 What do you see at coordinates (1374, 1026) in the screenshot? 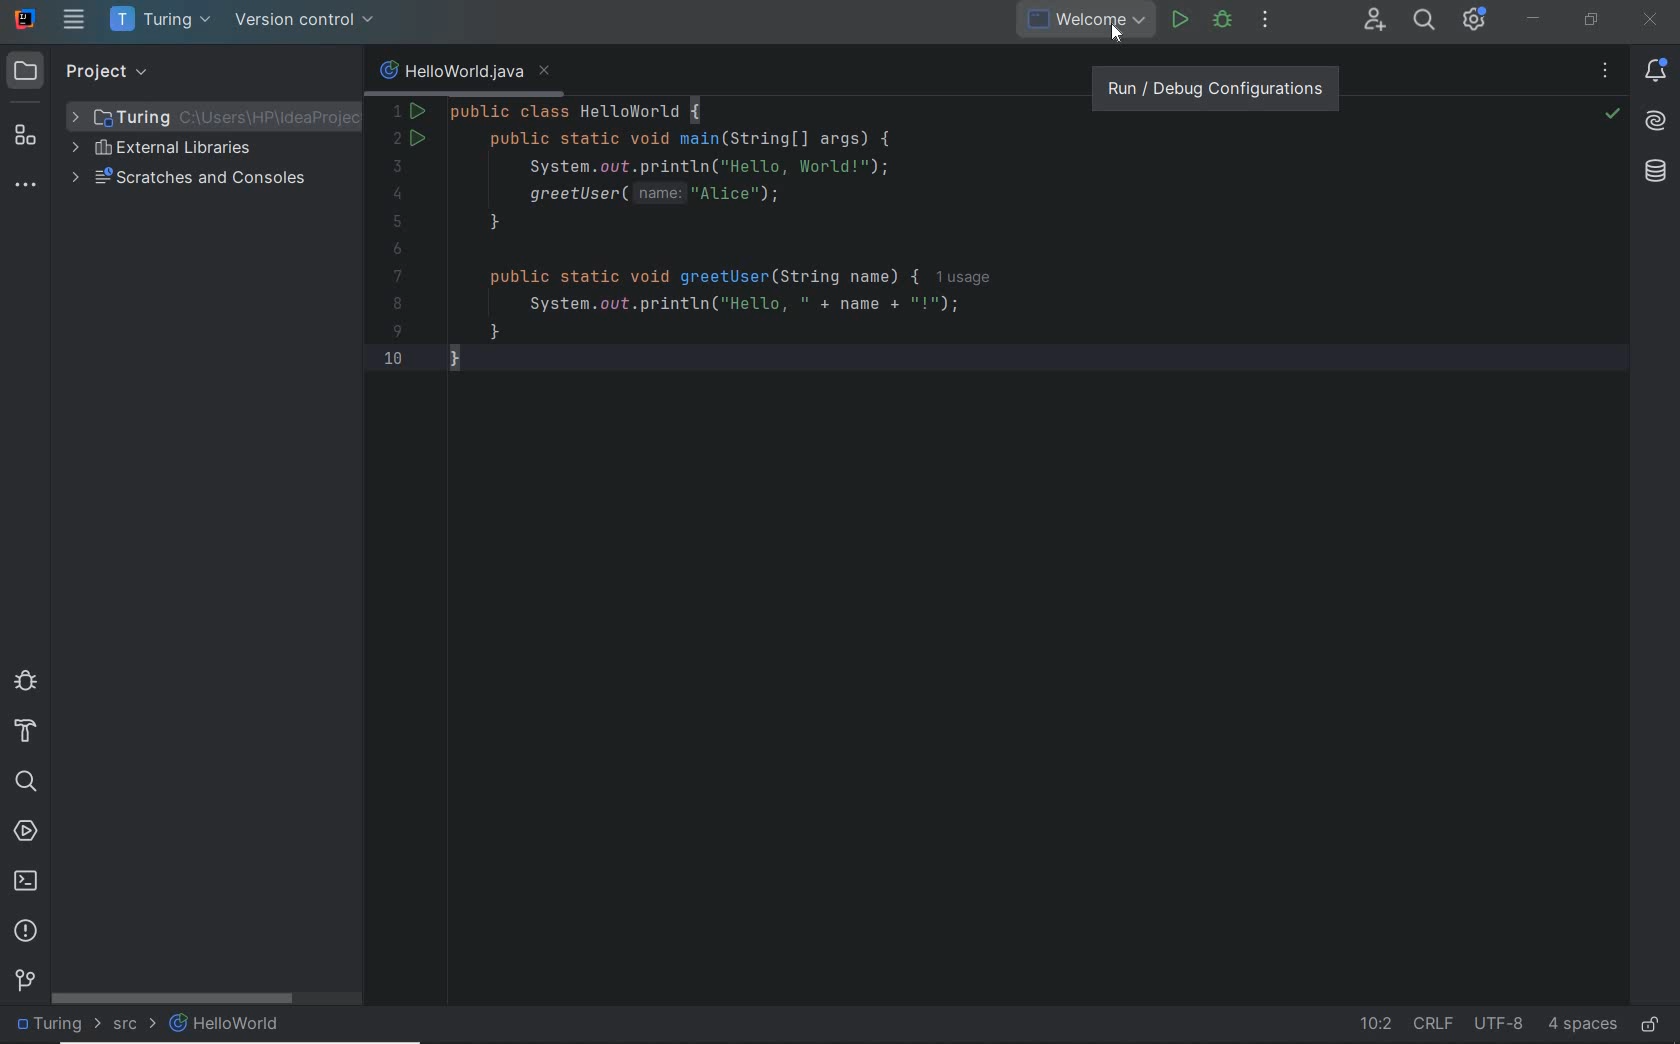
I see `go to line` at bounding box center [1374, 1026].